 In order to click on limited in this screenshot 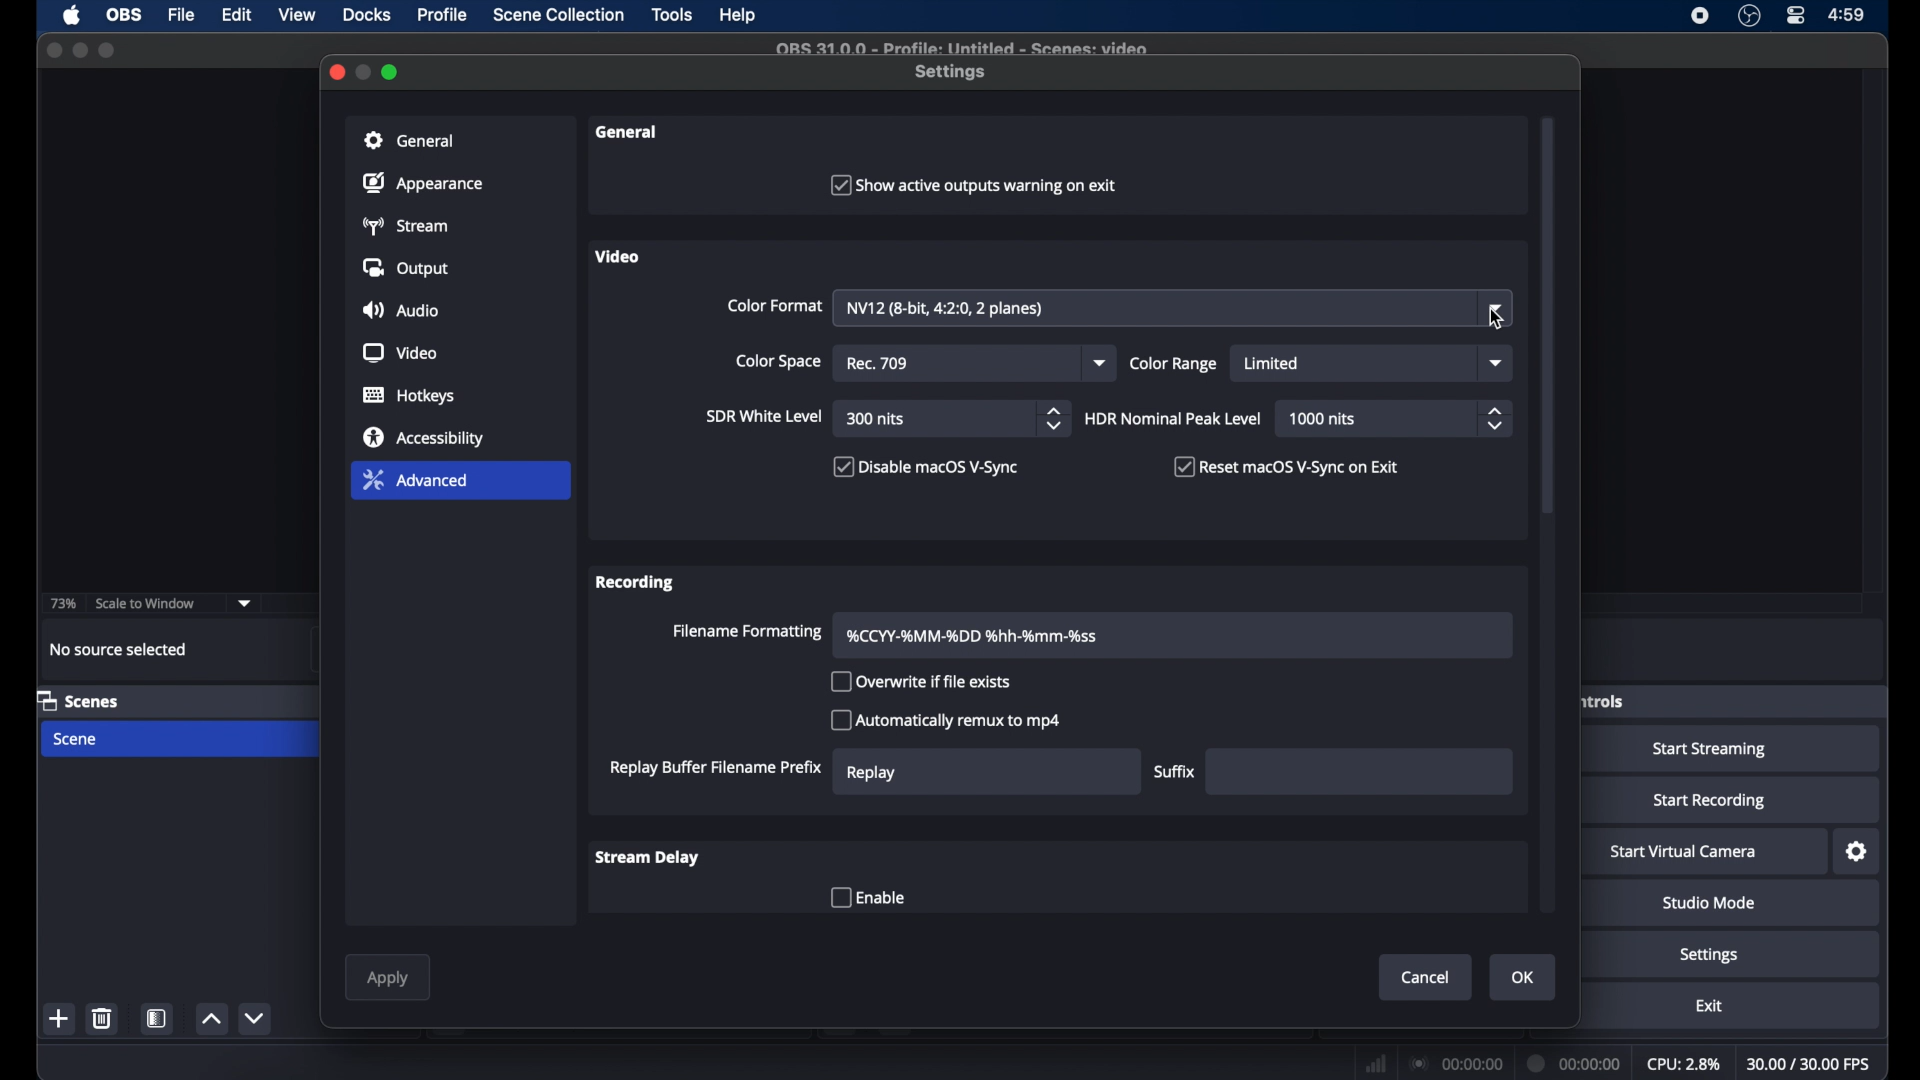, I will do `click(1273, 363)`.